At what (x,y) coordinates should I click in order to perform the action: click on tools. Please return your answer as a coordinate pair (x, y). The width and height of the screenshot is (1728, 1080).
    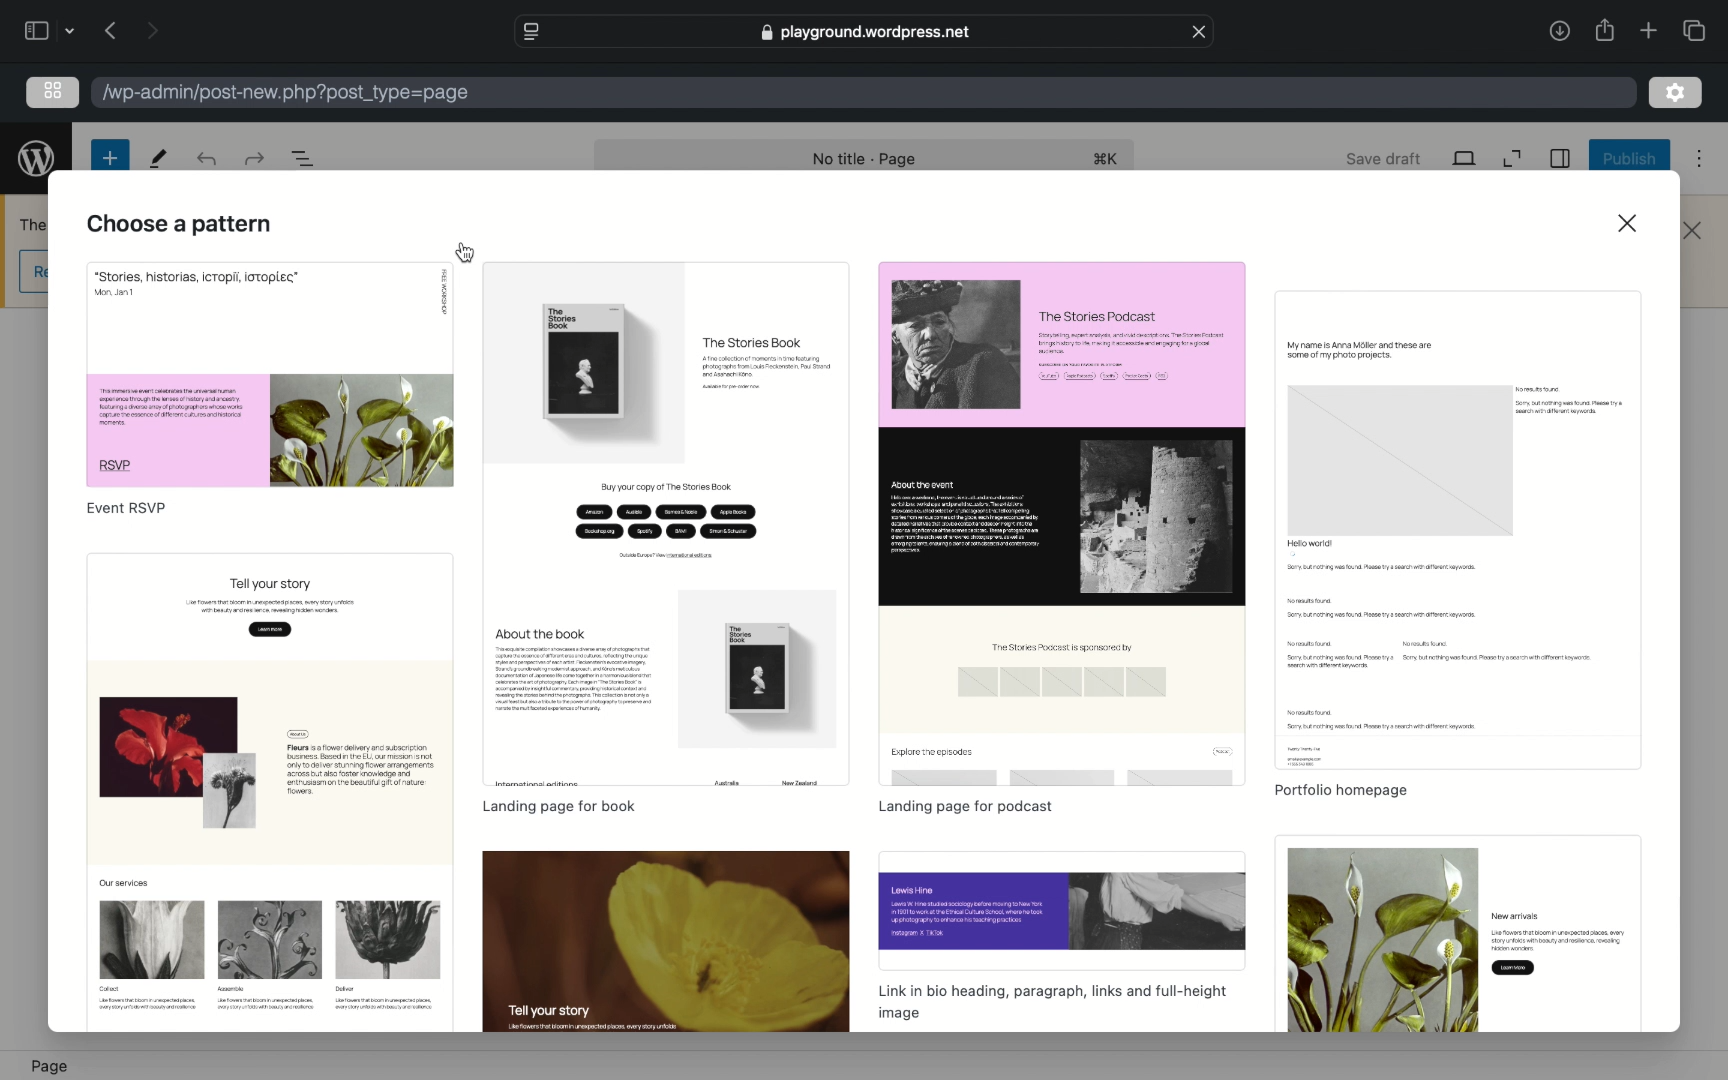
    Looking at the image, I should click on (158, 161).